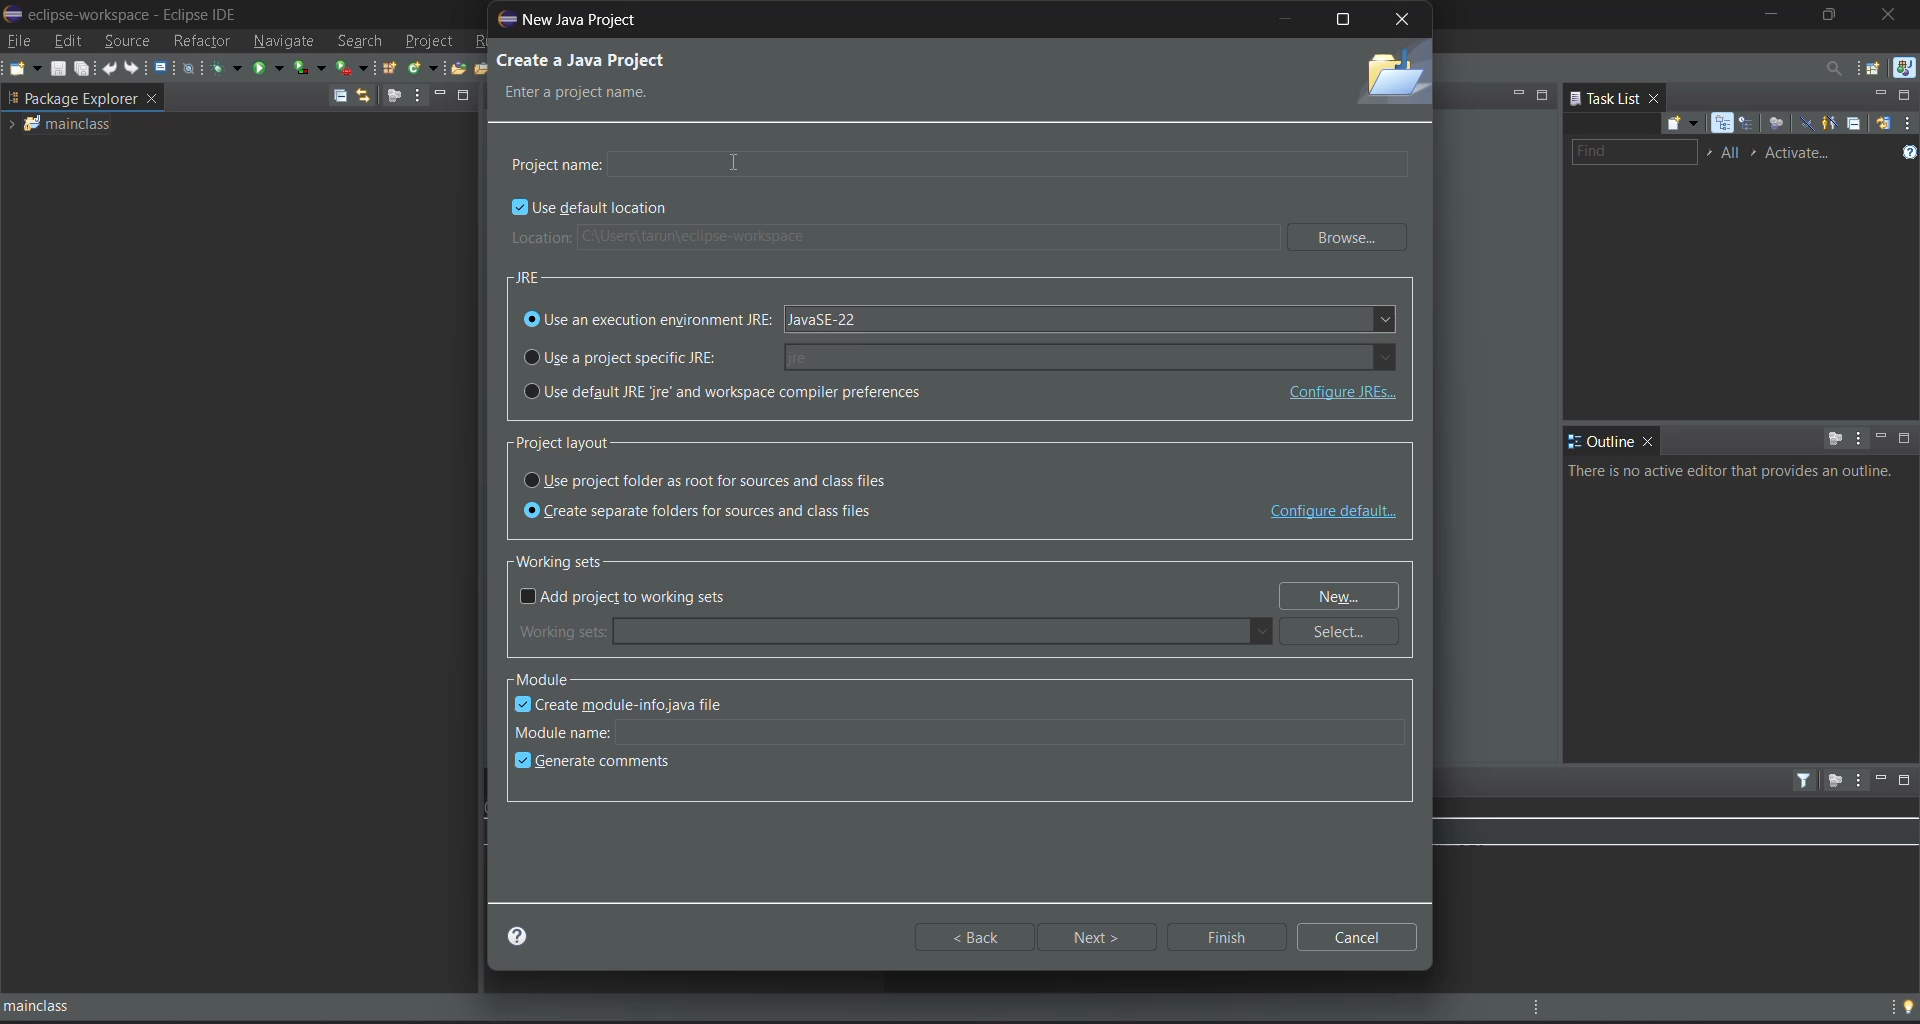 The height and width of the screenshot is (1024, 1920). Describe the element at coordinates (125, 12) in the screenshot. I see `eclipse-workspace - Eclipse IDE` at that location.